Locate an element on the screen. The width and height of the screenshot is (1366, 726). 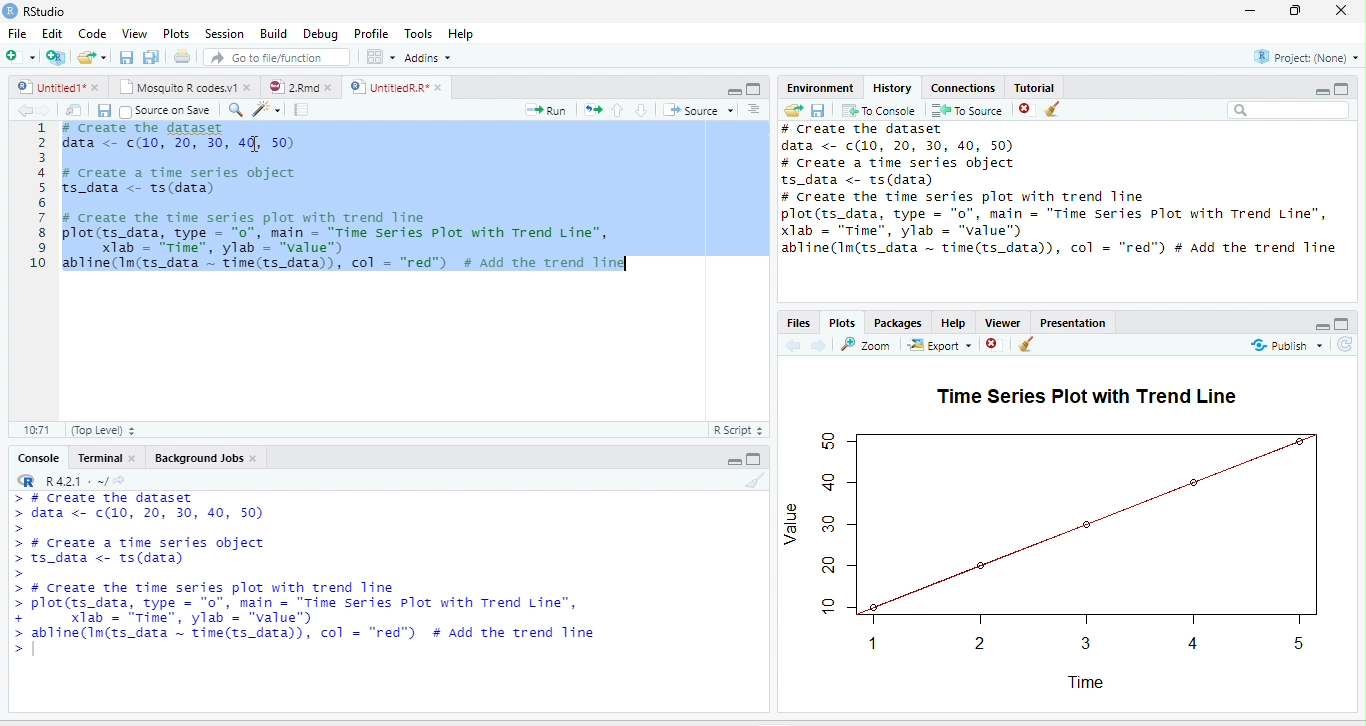
Environment is located at coordinates (822, 87).